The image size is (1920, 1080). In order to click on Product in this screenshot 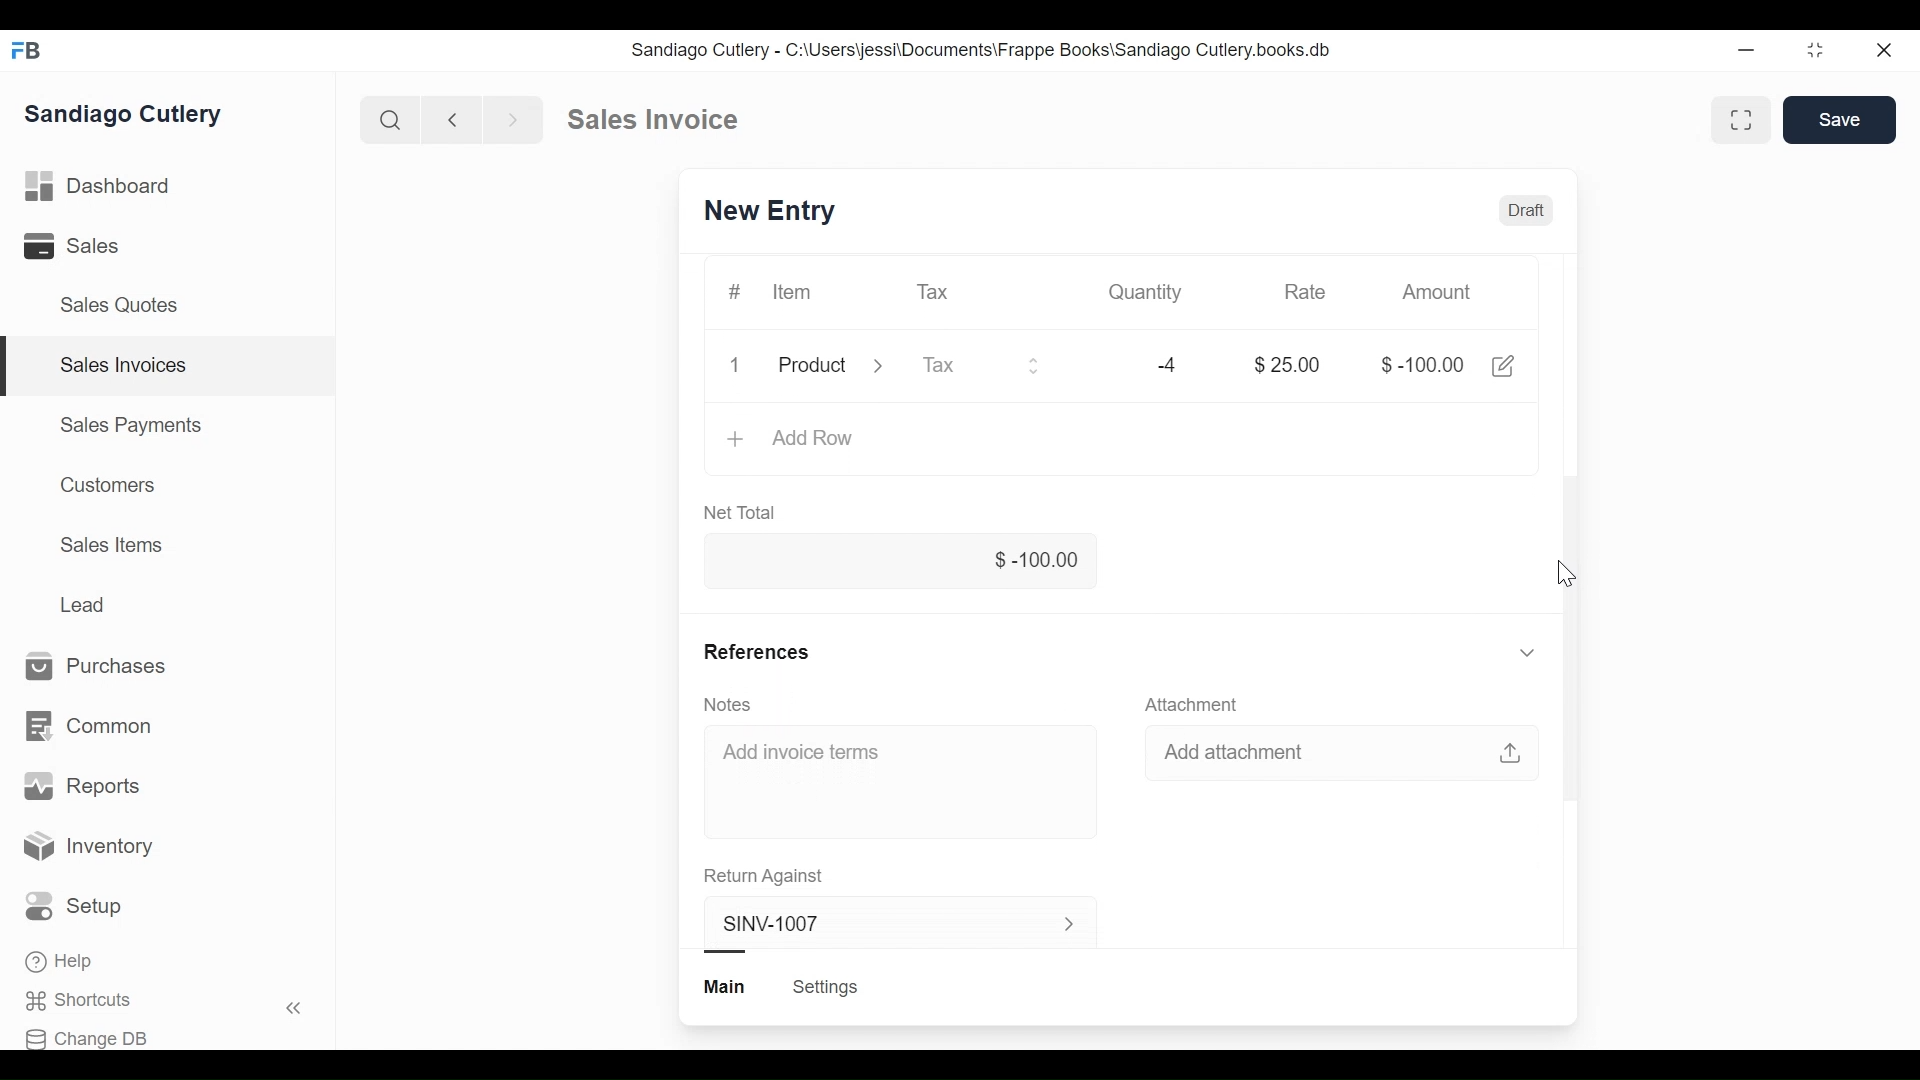, I will do `click(830, 366)`.